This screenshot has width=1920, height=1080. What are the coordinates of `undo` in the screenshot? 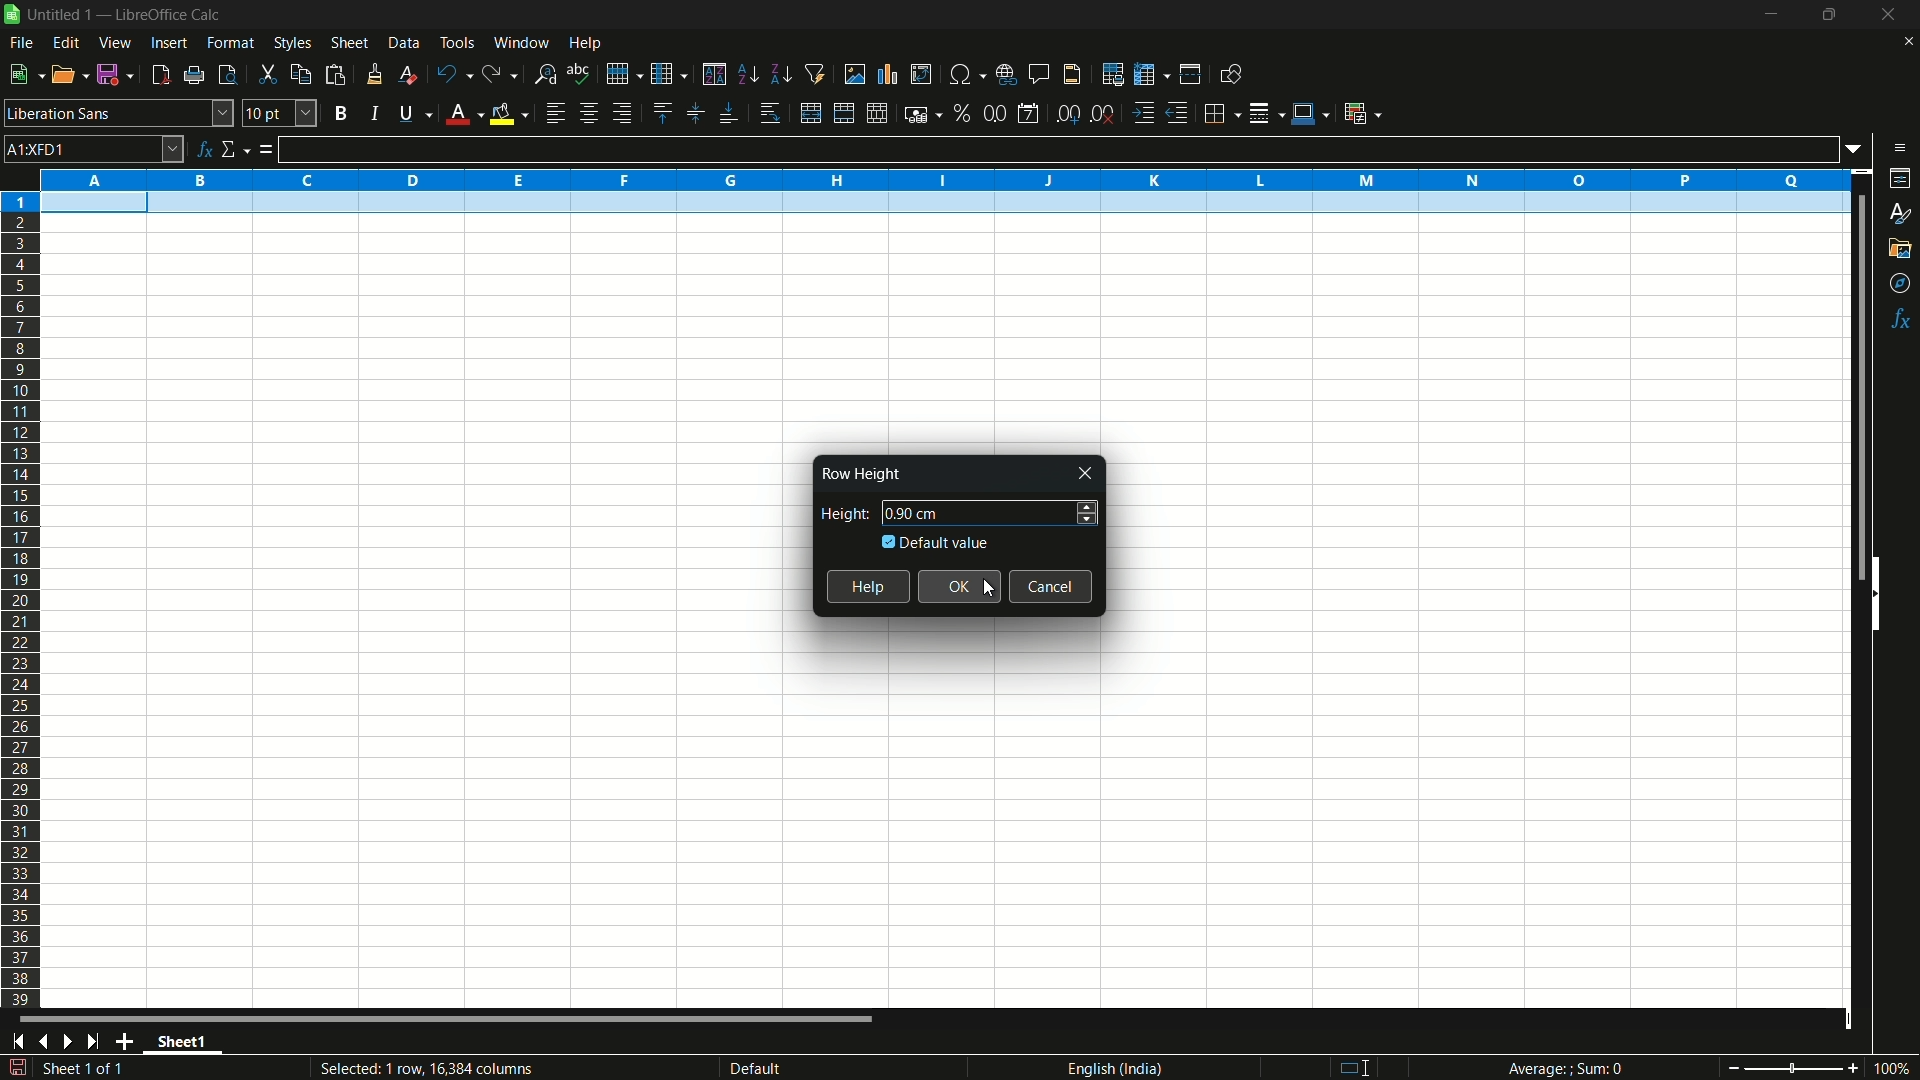 It's located at (450, 73).